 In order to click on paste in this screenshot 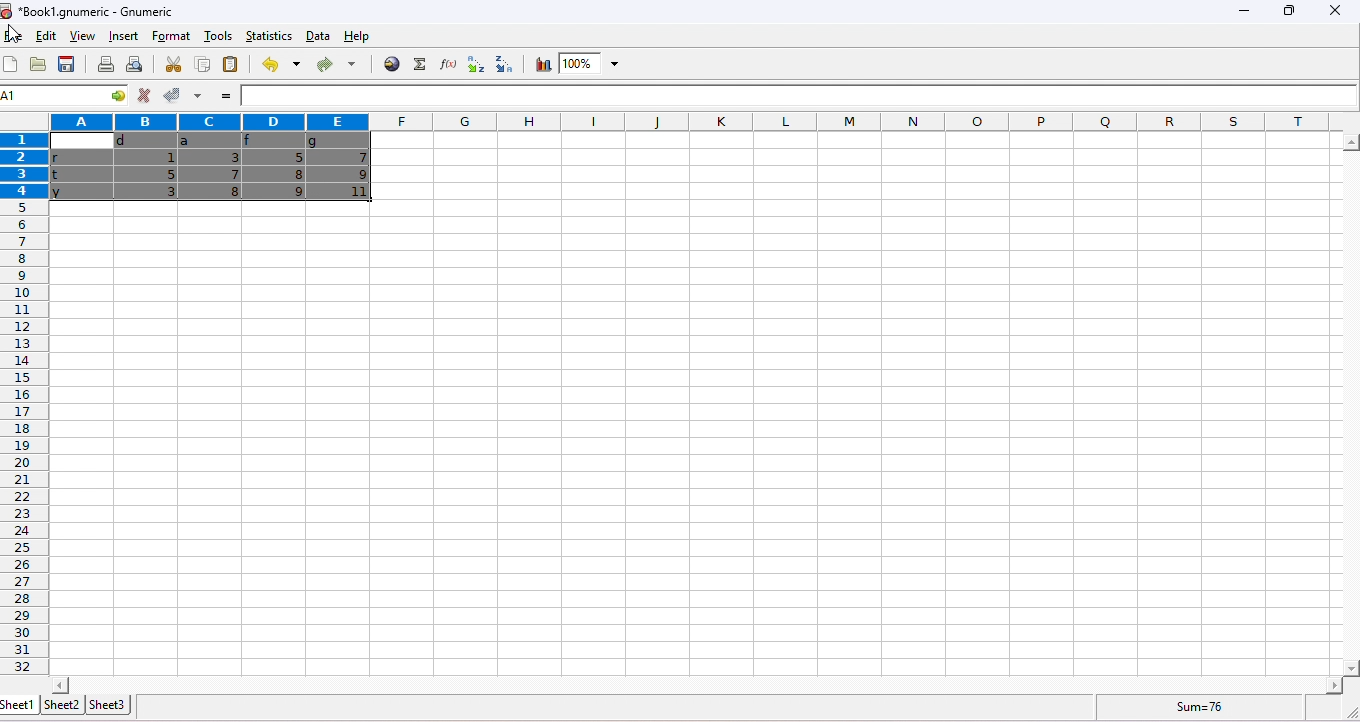, I will do `click(232, 66)`.